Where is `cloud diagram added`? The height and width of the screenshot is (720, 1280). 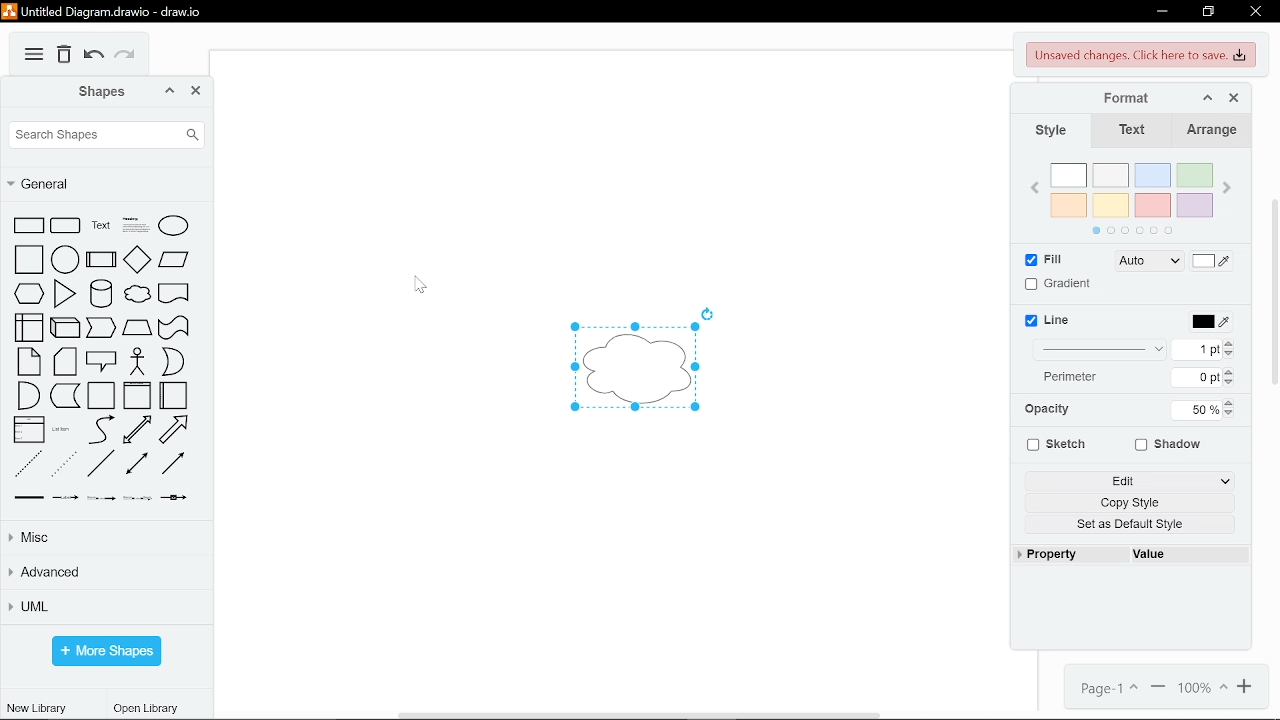
cloud diagram added is located at coordinates (634, 367).